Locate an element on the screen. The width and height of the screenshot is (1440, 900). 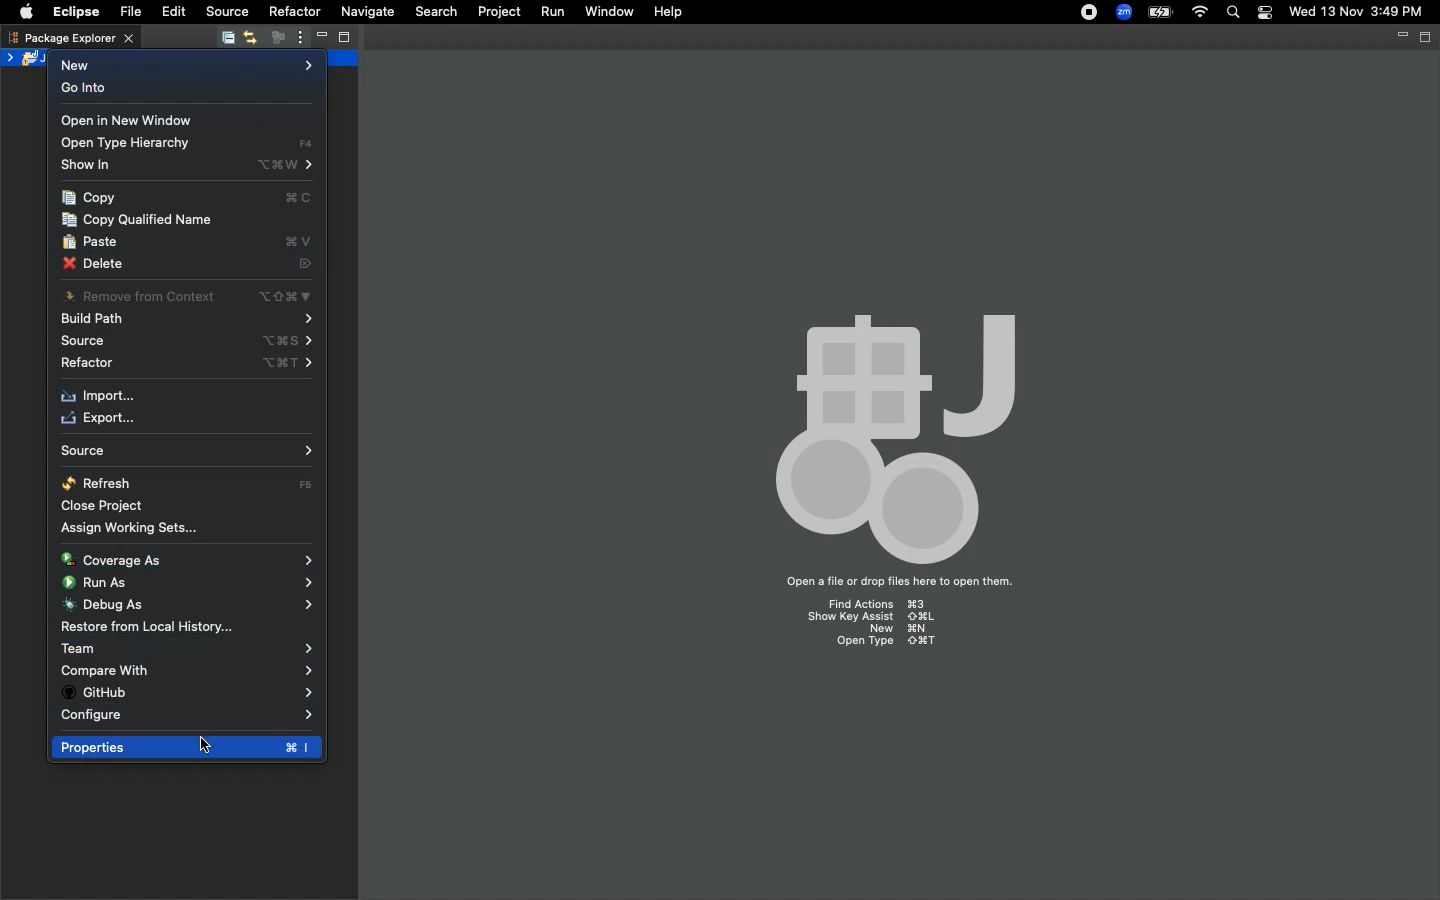
Source is located at coordinates (185, 339).